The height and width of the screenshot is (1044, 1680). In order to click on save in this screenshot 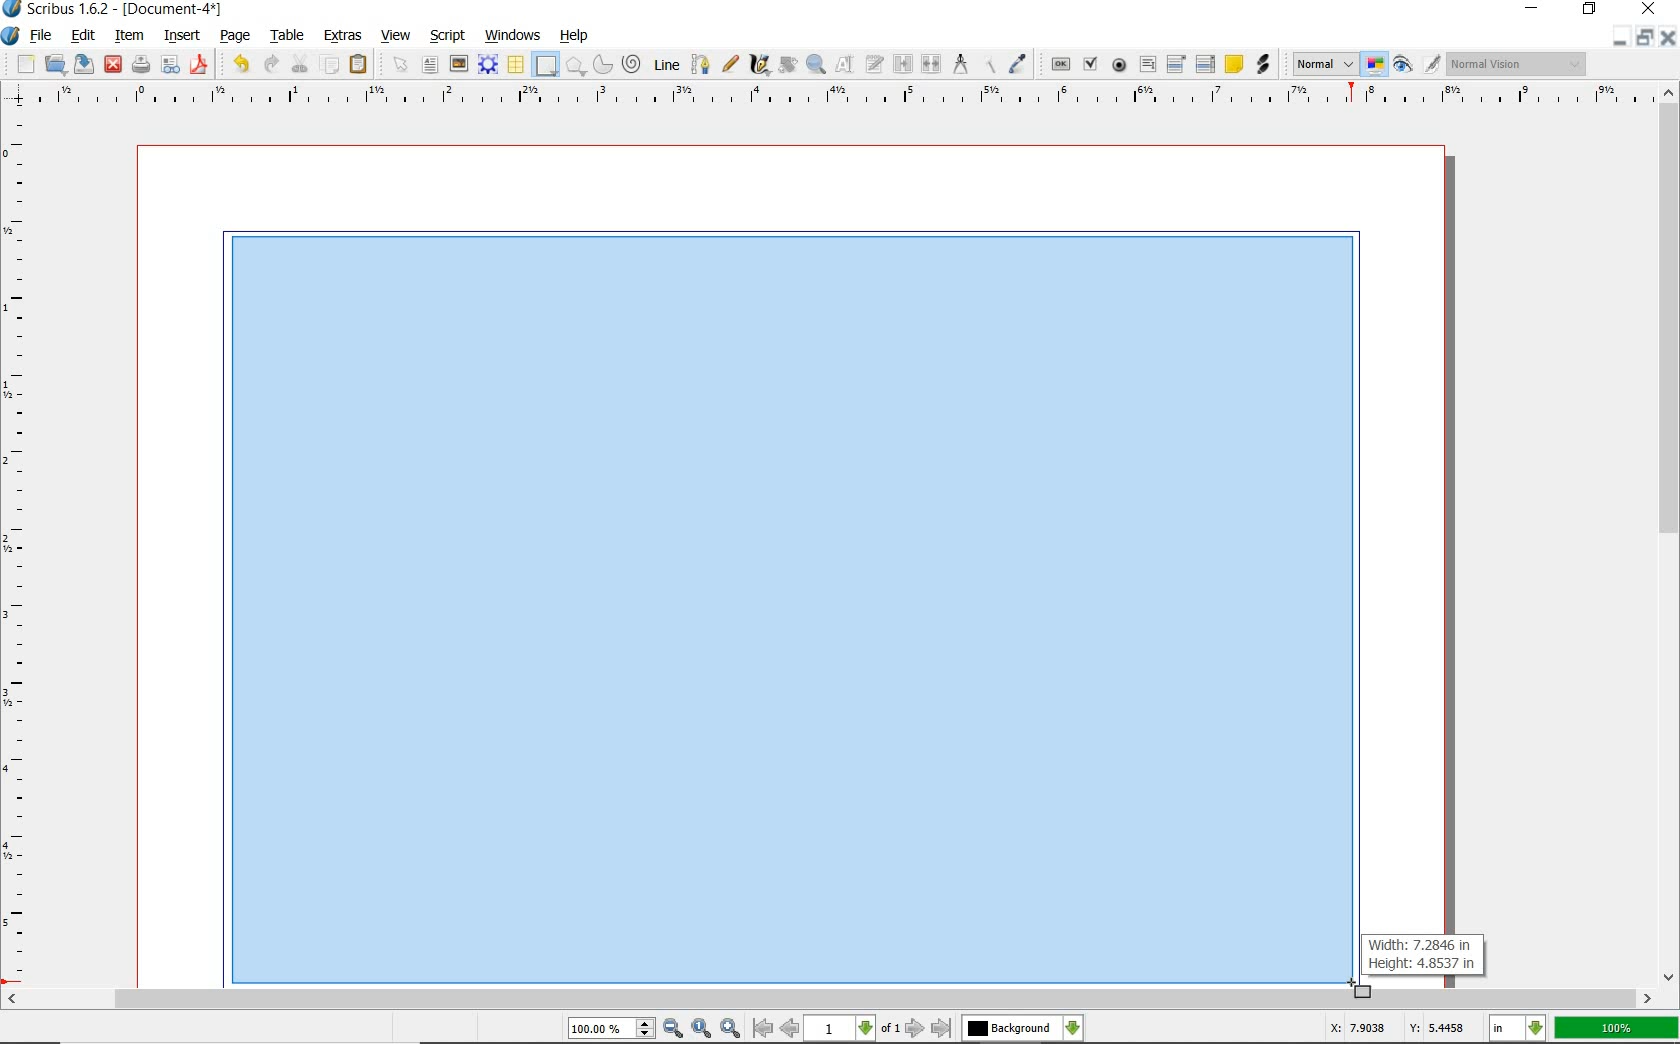, I will do `click(85, 65)`.